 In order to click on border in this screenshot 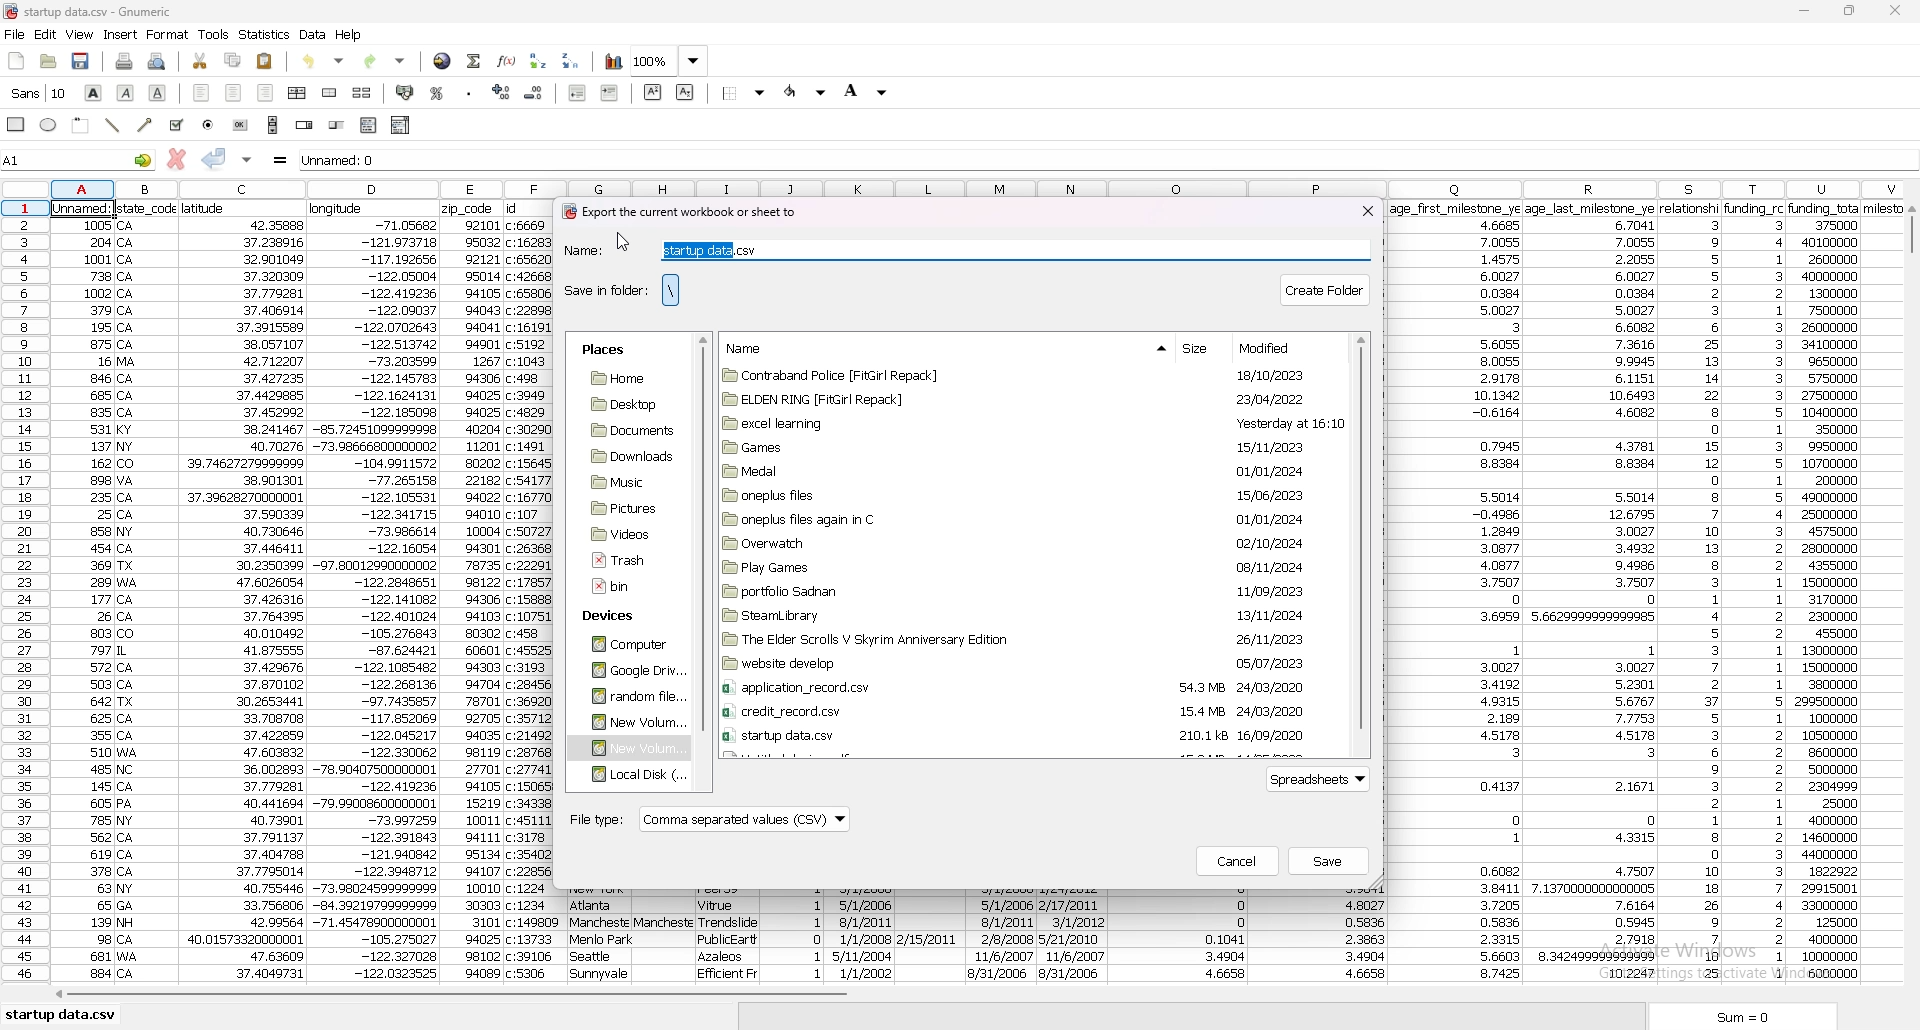, I will do `click(745, 92)`.